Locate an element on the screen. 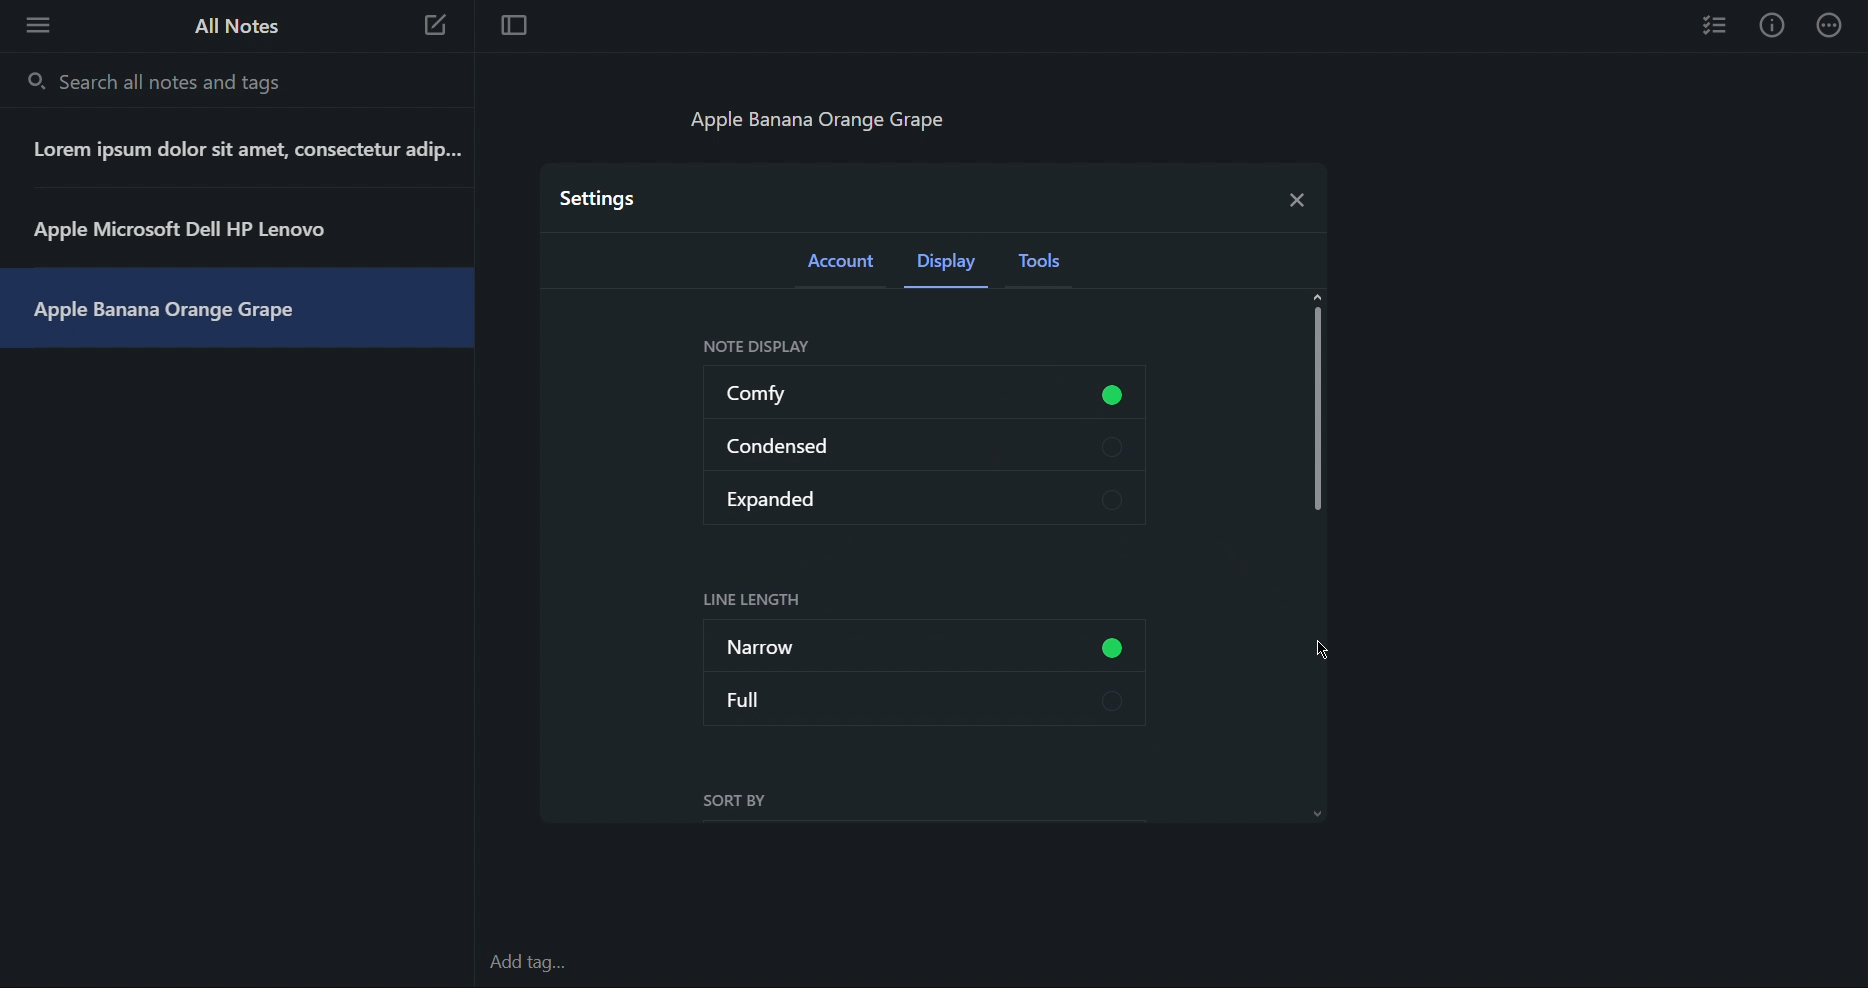 This screenshot has width=1868, height=988. Account is located at coordinates (843, 266).